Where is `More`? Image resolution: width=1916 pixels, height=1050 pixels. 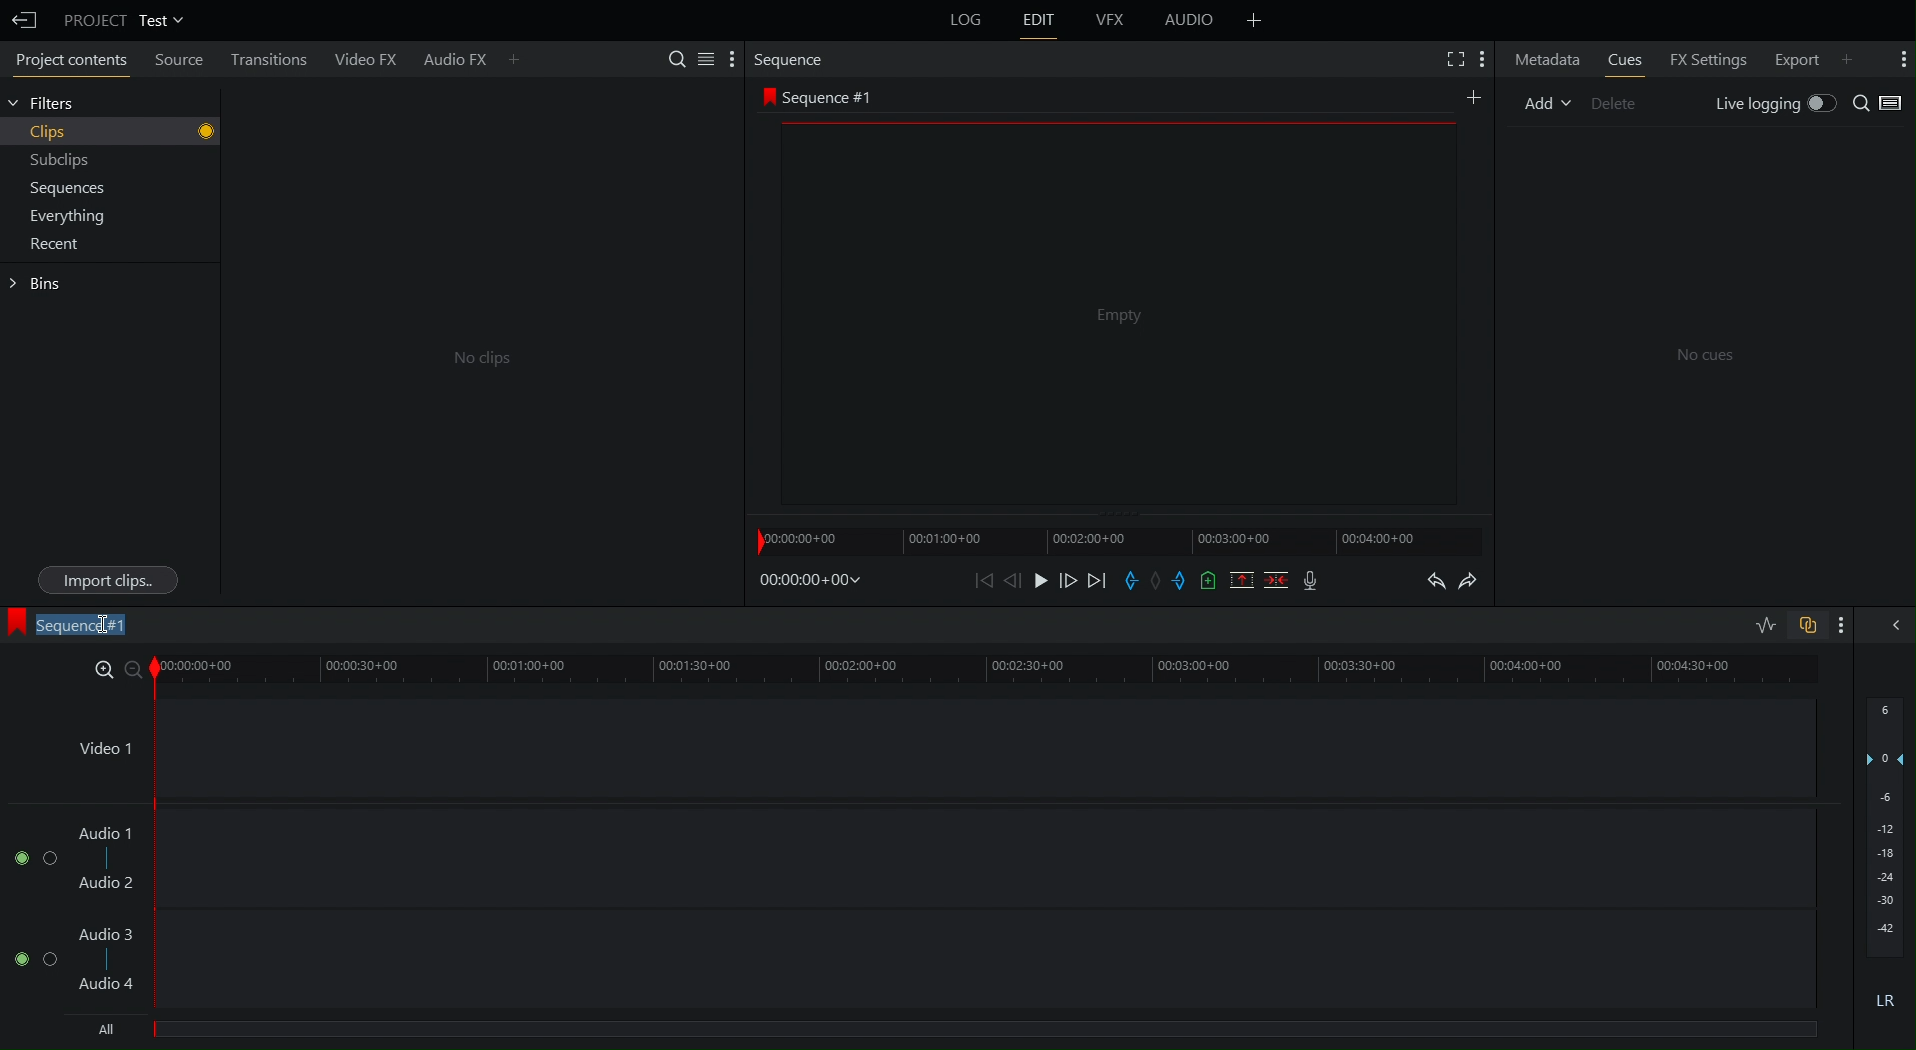 More is located at coordinates (1849, 624).